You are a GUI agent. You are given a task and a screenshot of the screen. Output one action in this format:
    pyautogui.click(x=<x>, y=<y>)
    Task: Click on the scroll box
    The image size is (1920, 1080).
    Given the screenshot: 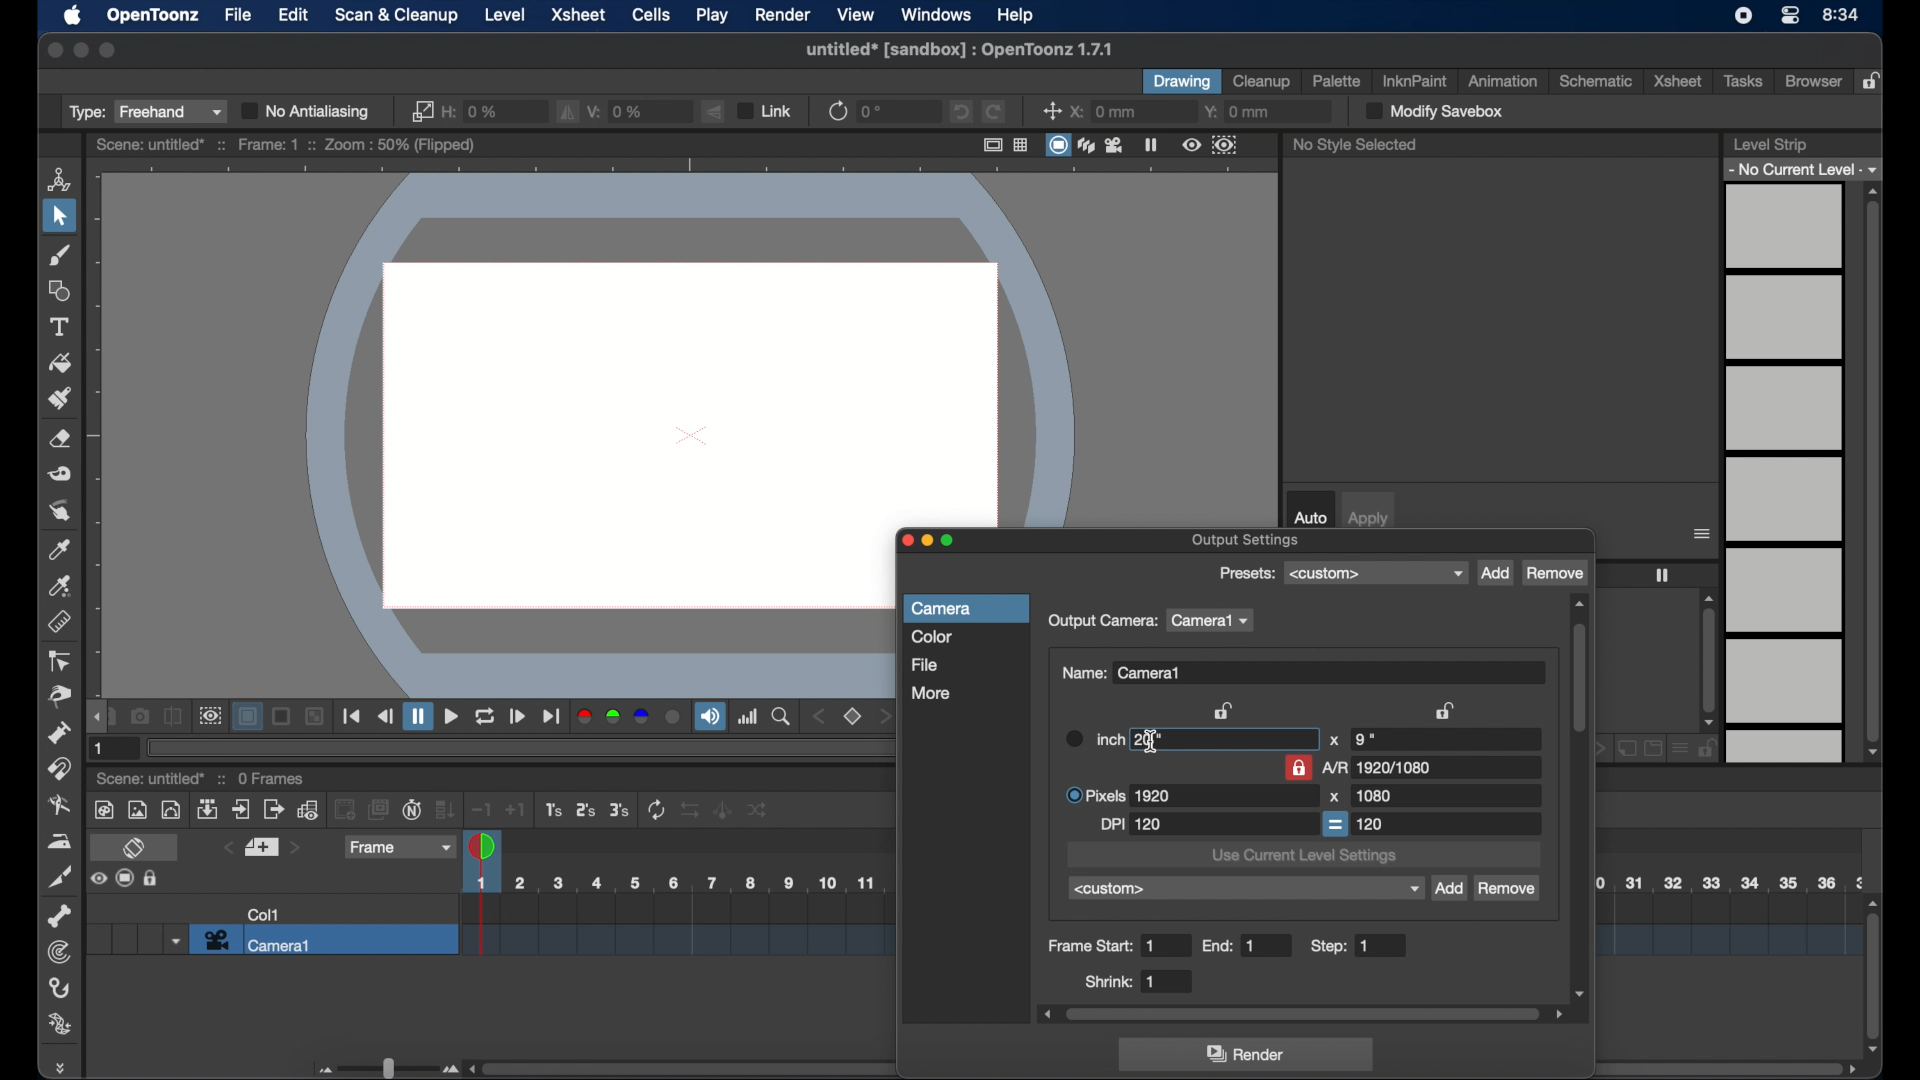 What is the action you would take?
    pyautogui.click(x=1709, y=660)
    